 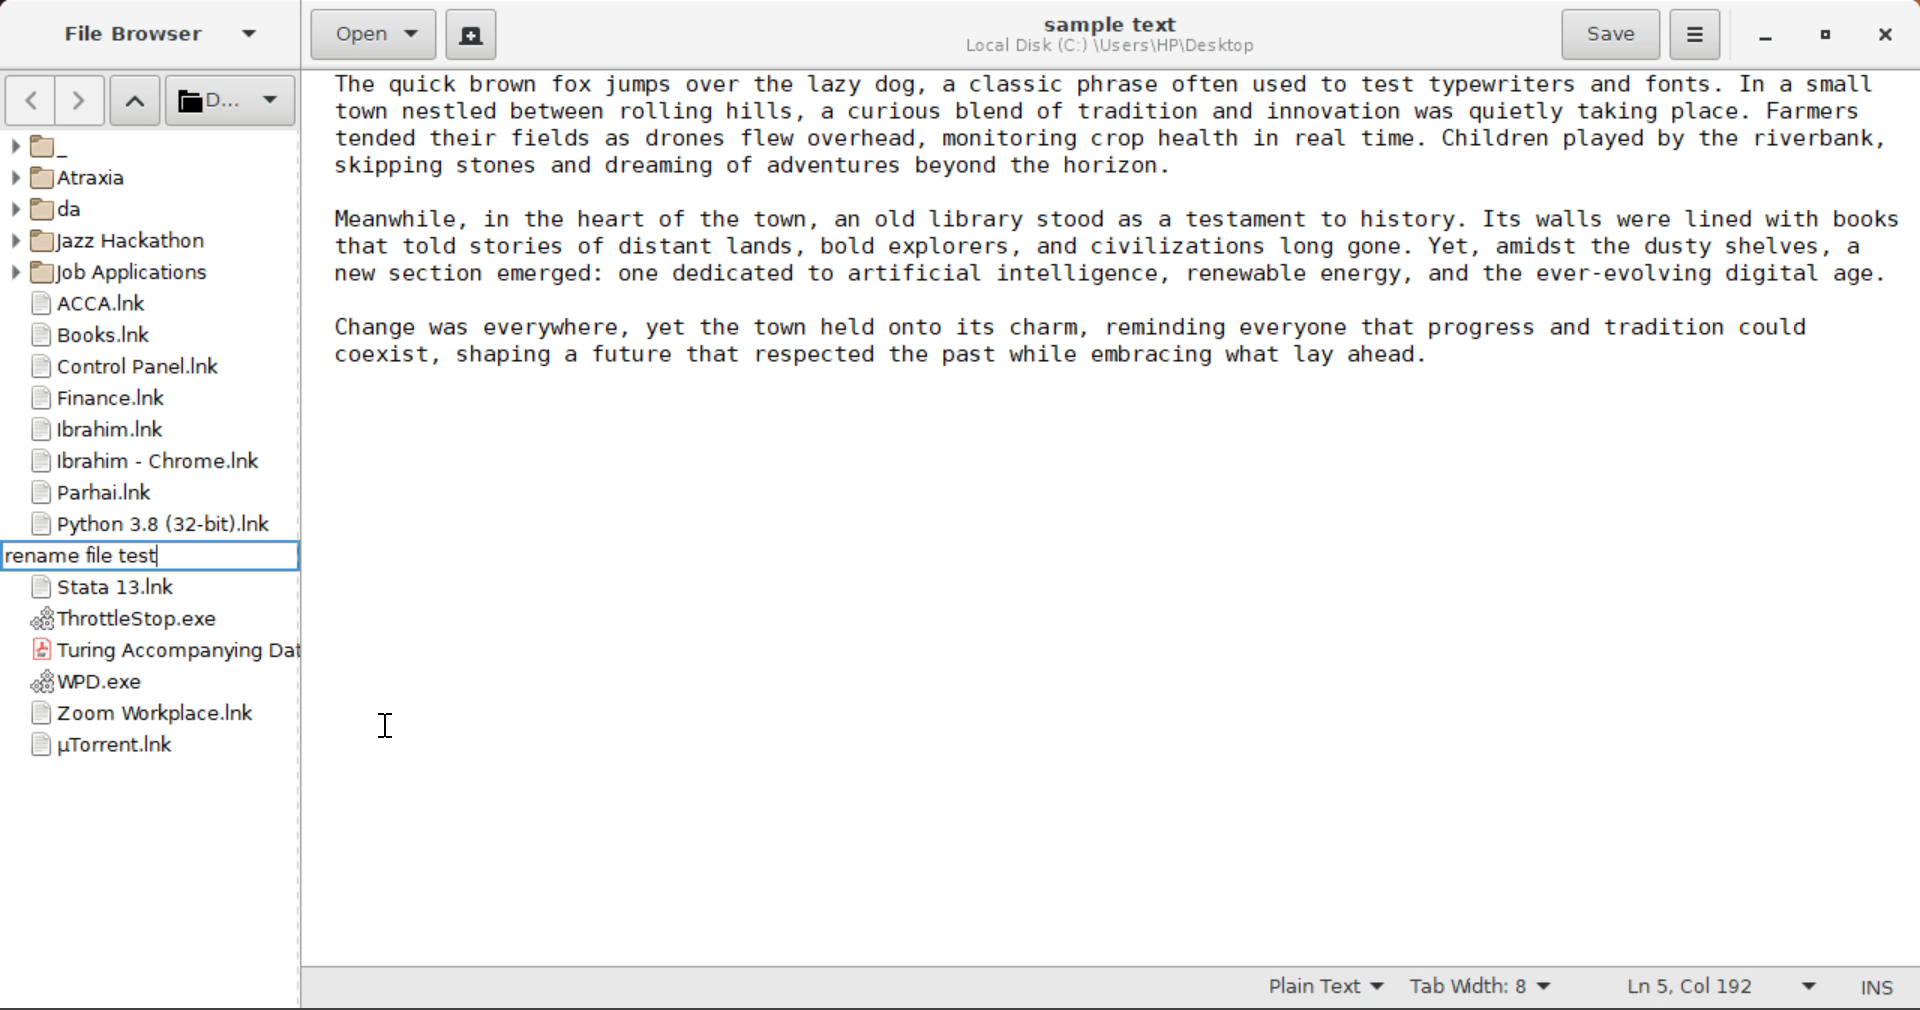 What do you see at coordinates (145, 399) in the screenshot?
I see `Finance Folder Shortcut Link` at bounding box center [145, 399].